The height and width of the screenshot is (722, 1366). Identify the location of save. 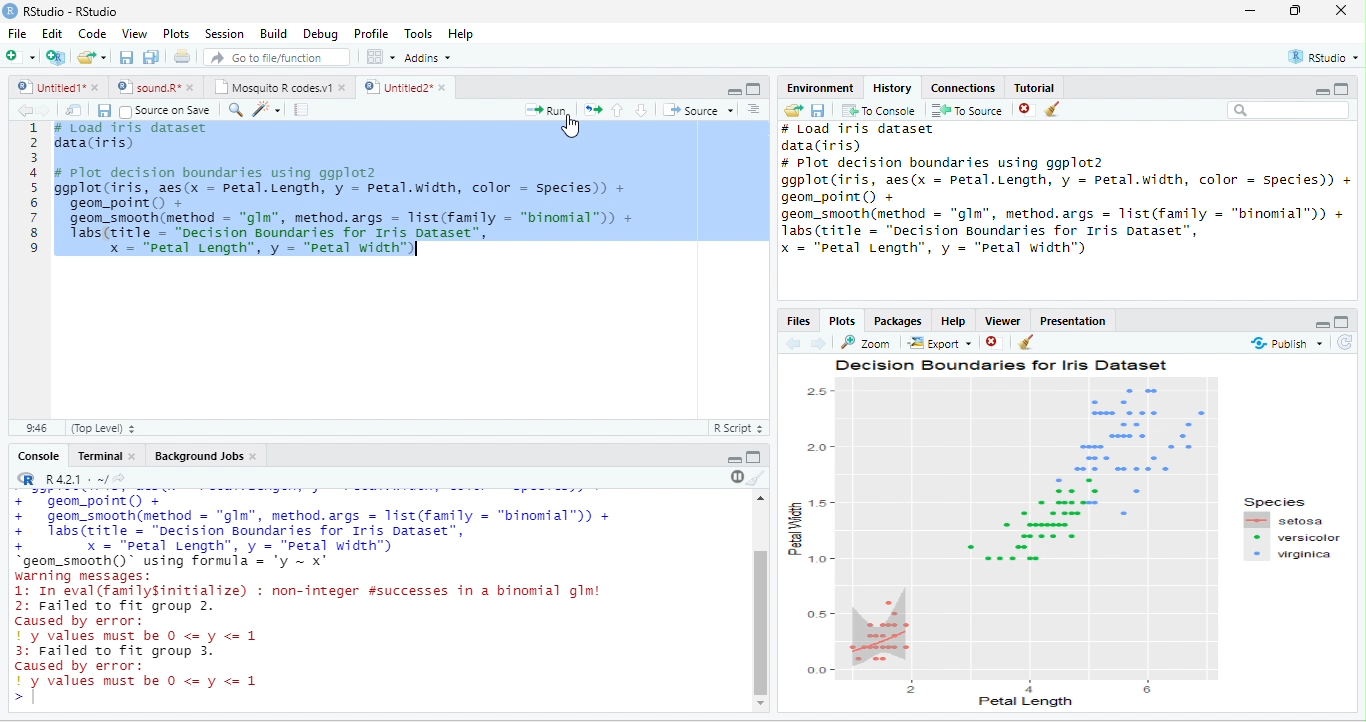
(104, 111).